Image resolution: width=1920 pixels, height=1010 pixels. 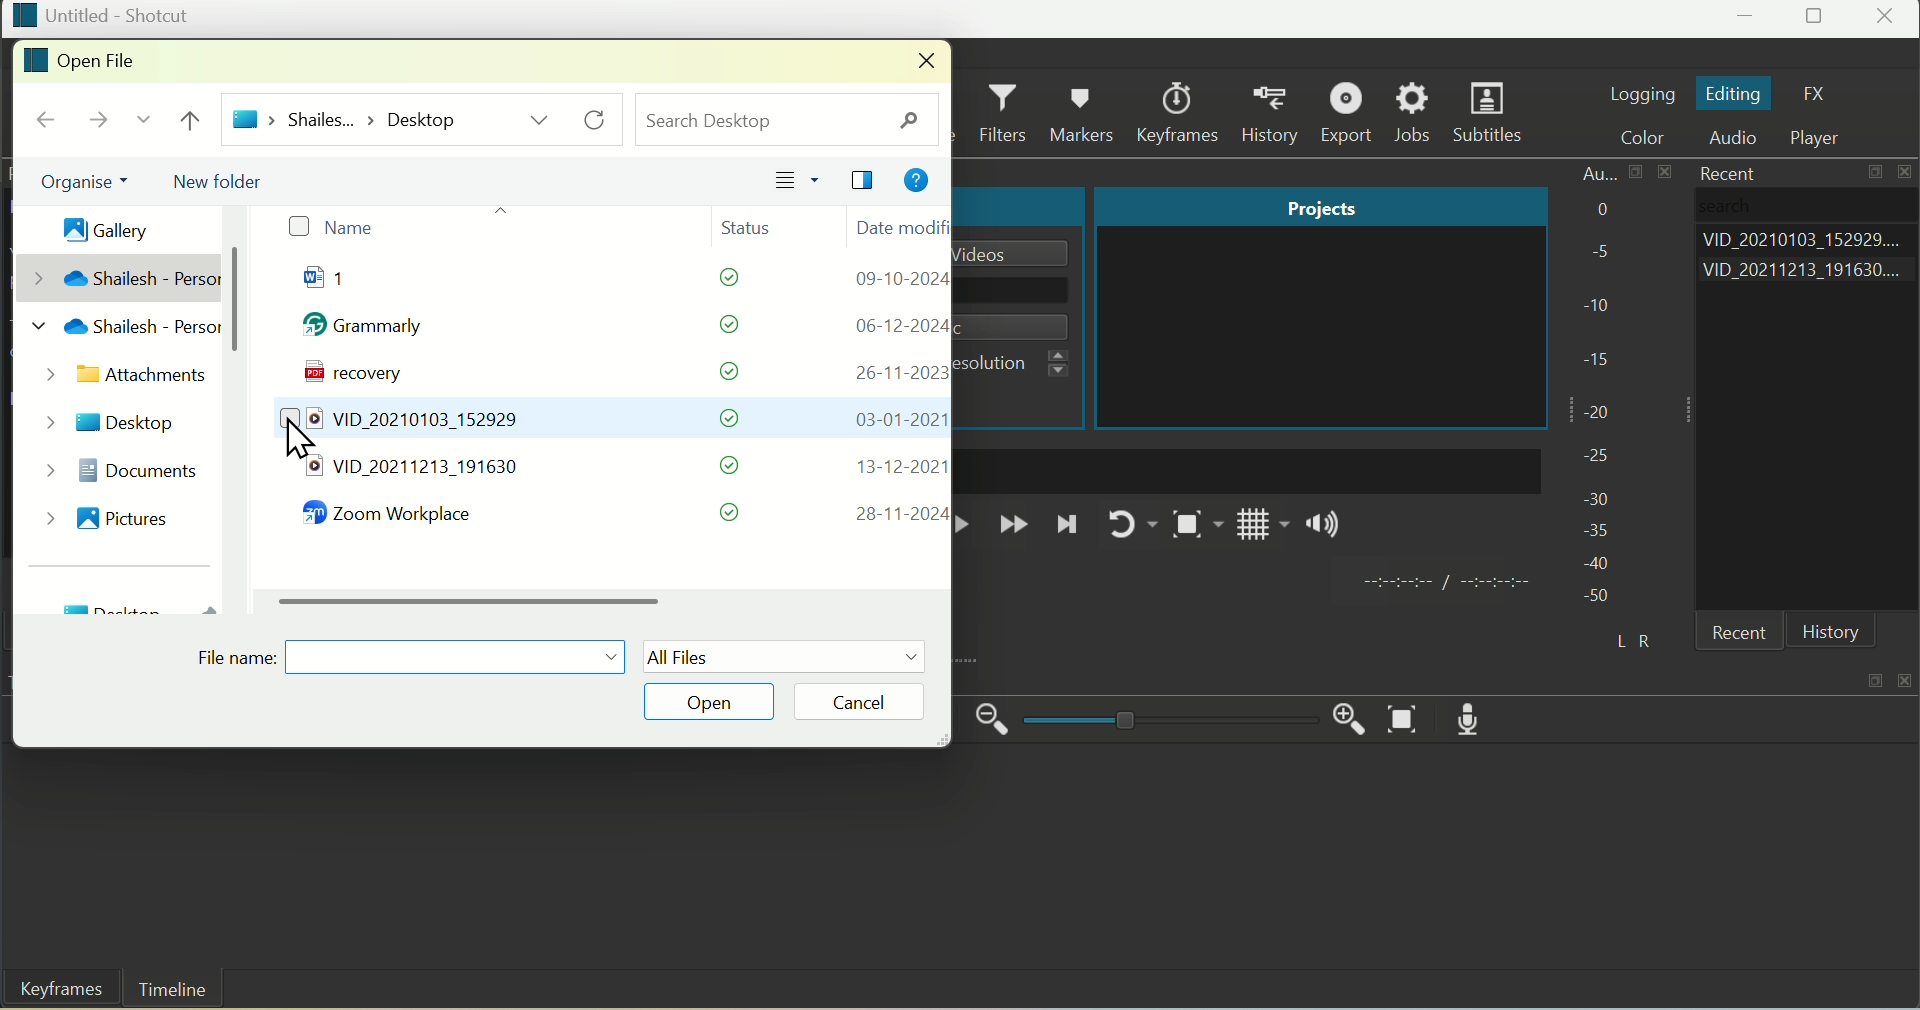 What do you see at coordinates (101, 15) in the screenshot?
I see `Untitled - shortcut` at bounding box center [101, 15].